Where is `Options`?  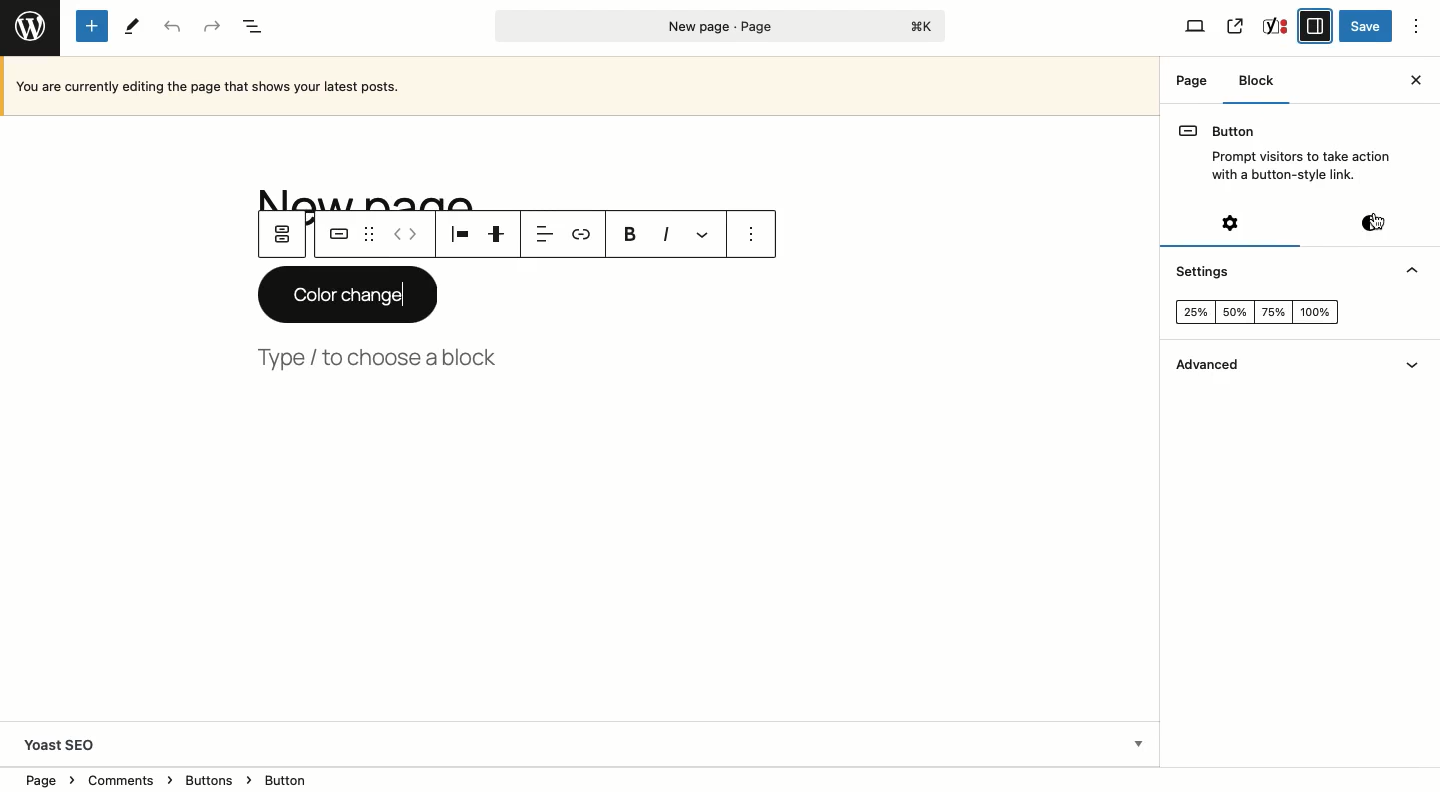 Options is located at coordinates (751, 236).